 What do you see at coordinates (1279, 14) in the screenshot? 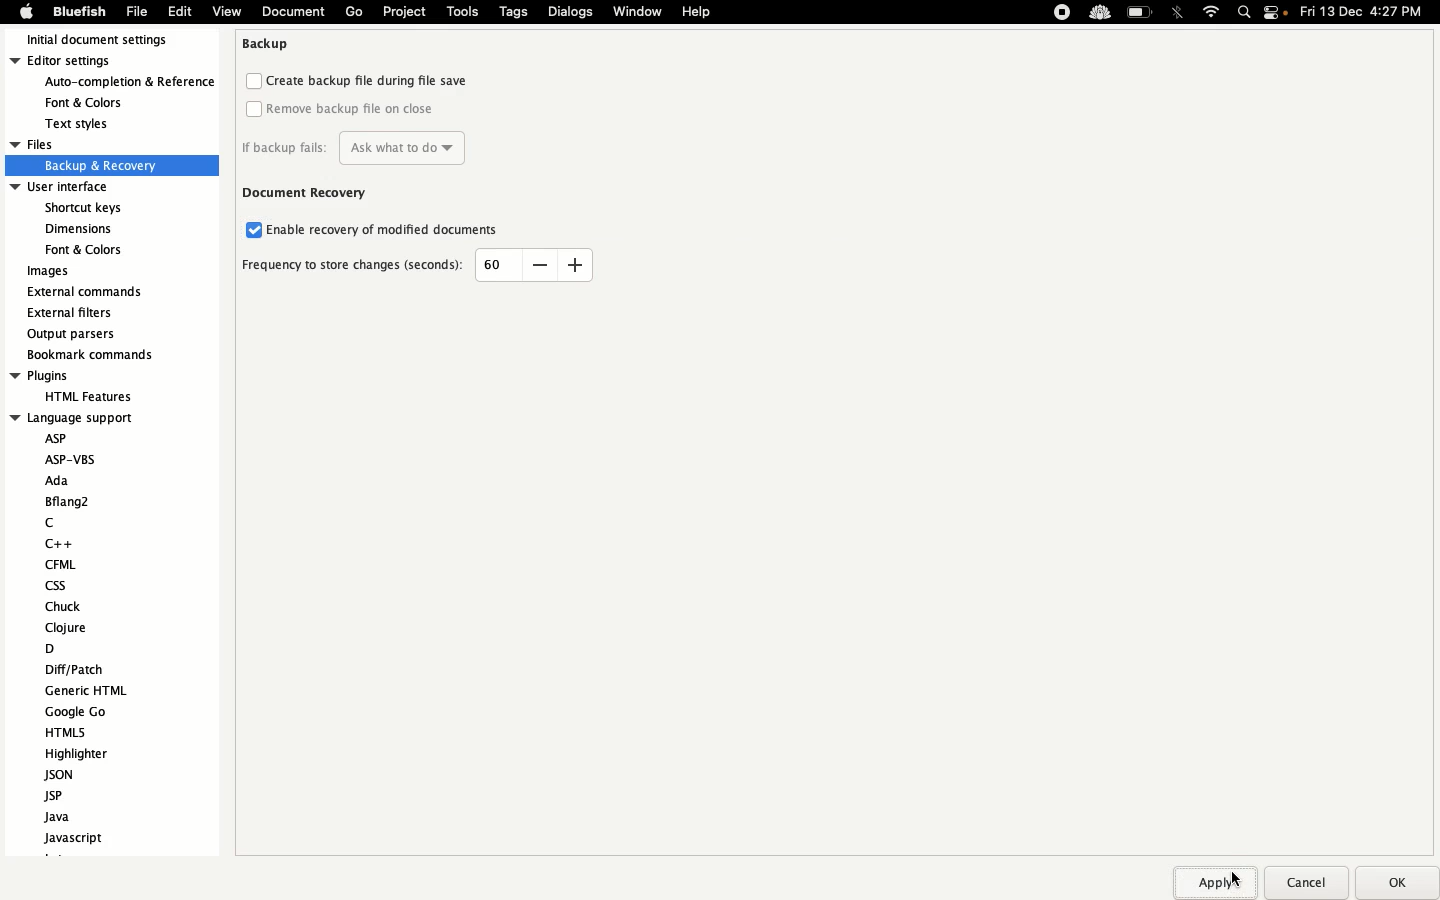
I see `Notification` at bounding box center [1279, 14].